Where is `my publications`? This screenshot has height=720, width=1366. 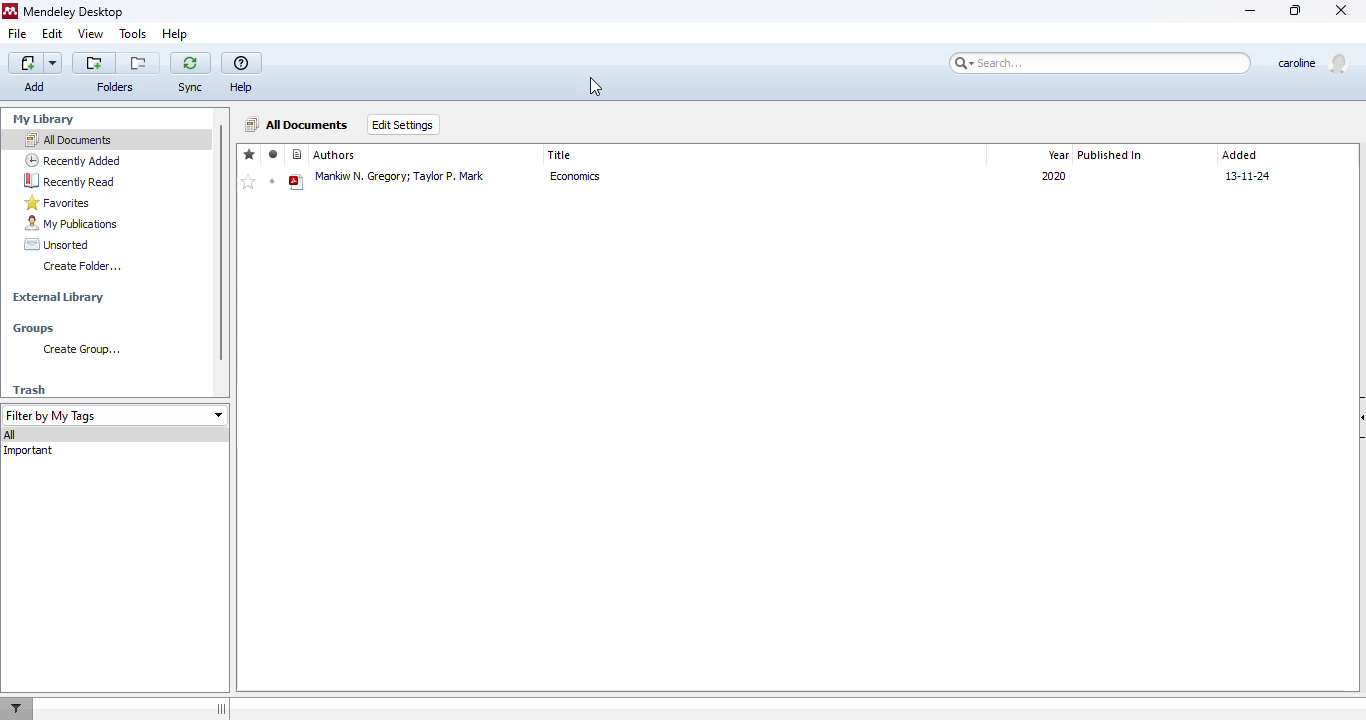 my publications is located at coordinates (70, 223).